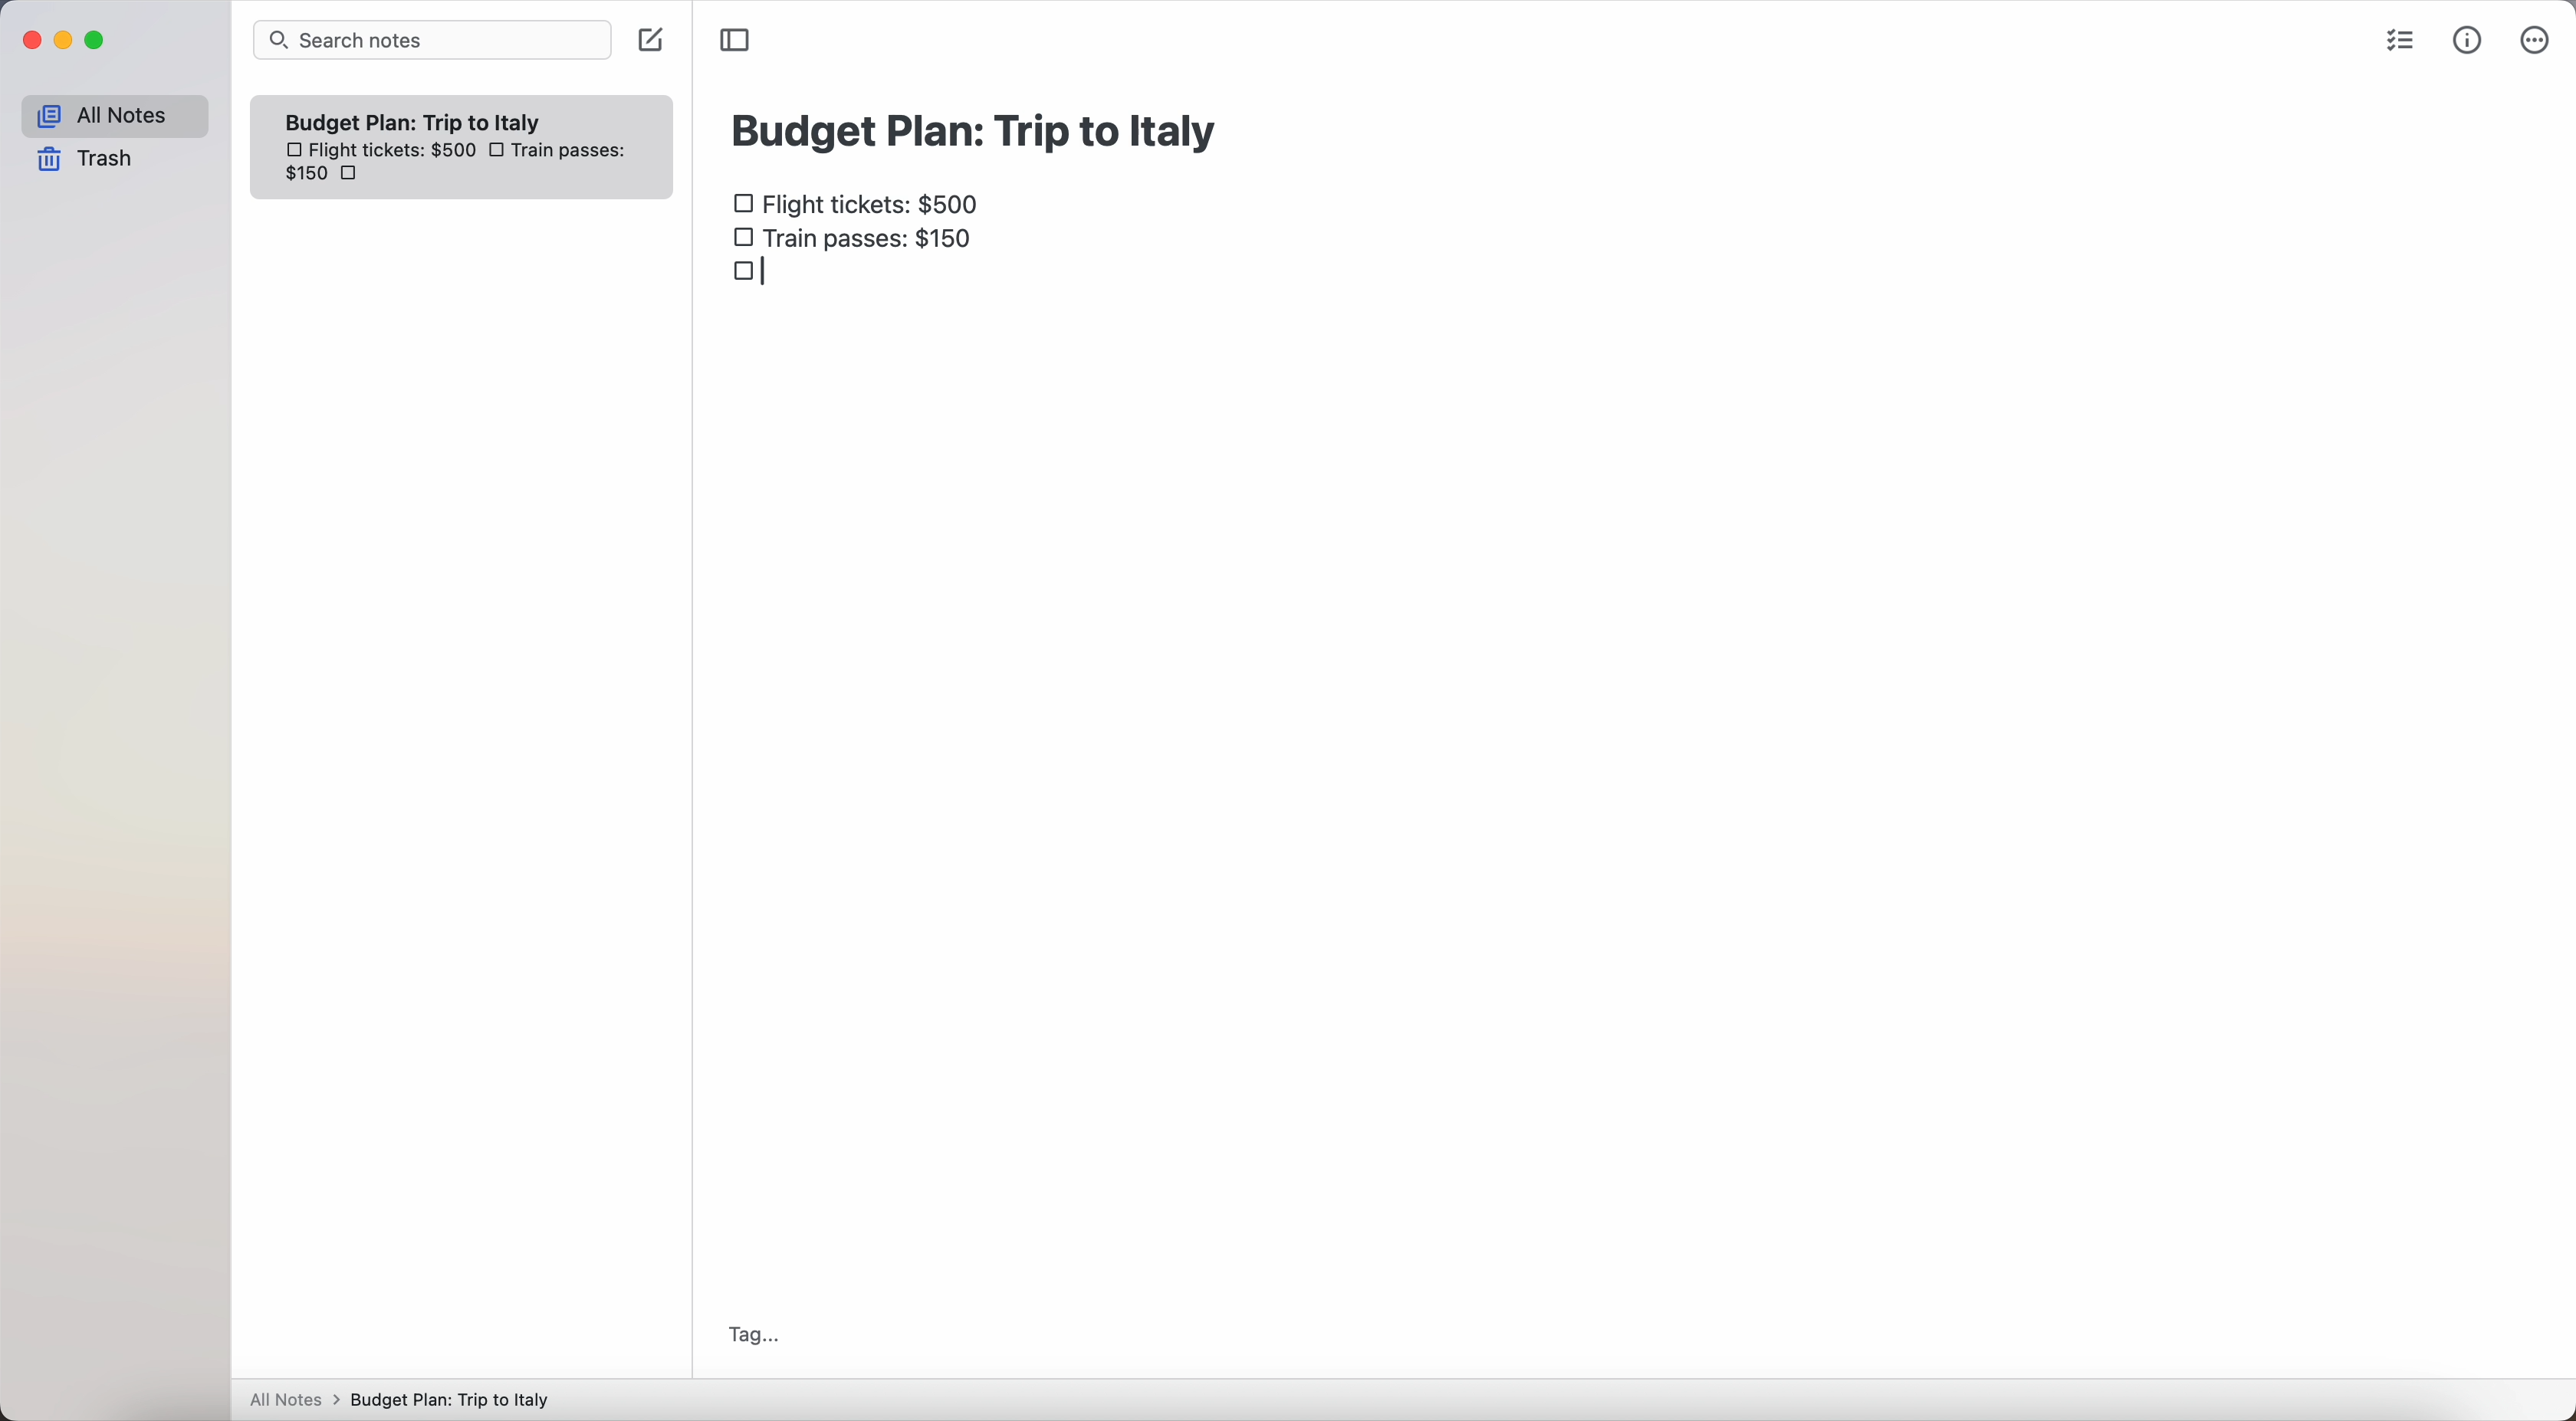 This screenshot has width=2576, height=1421. What do you see at coordinates (304, 177) in the screenshot?
I see `150` at bounding box center [304, 177].